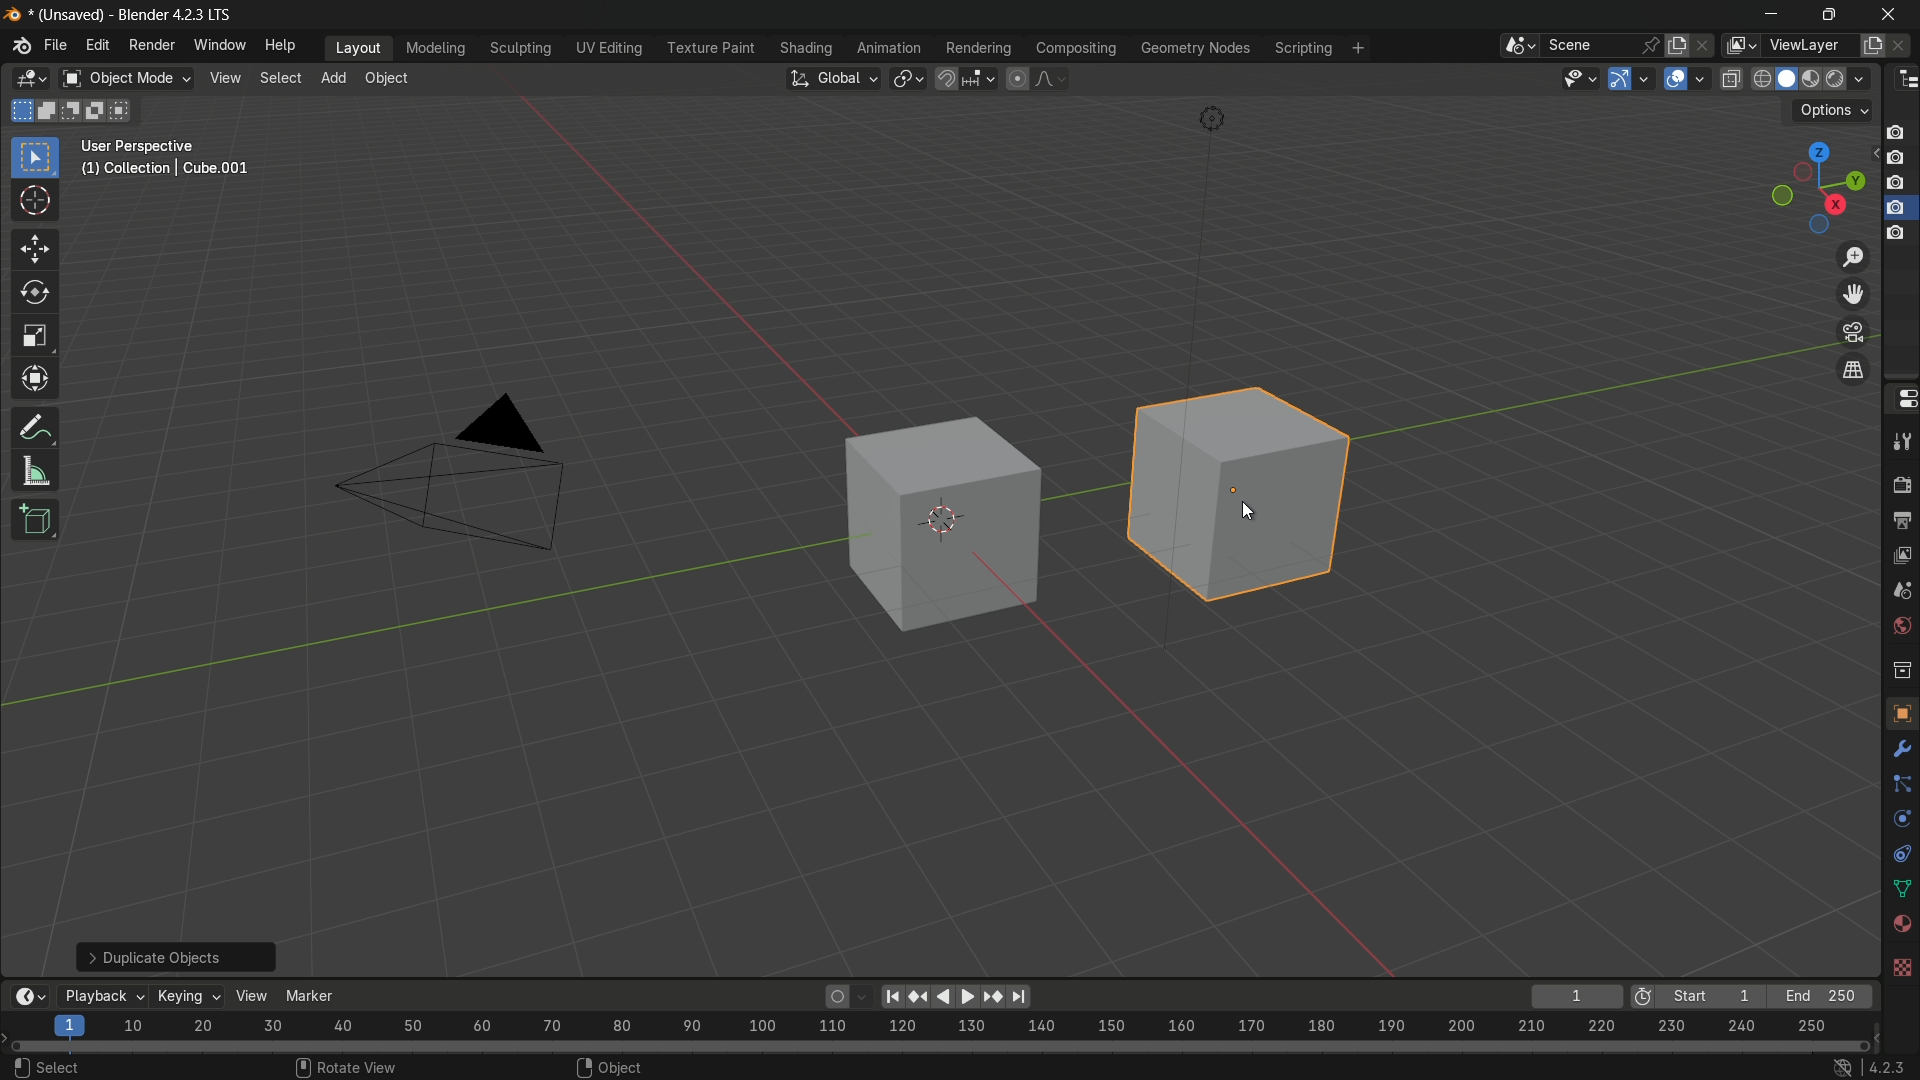 The image size is (1920, 1080). Describe the element at coordinates (1647, 78) in the screenshot. I see `gizmos` at that location.